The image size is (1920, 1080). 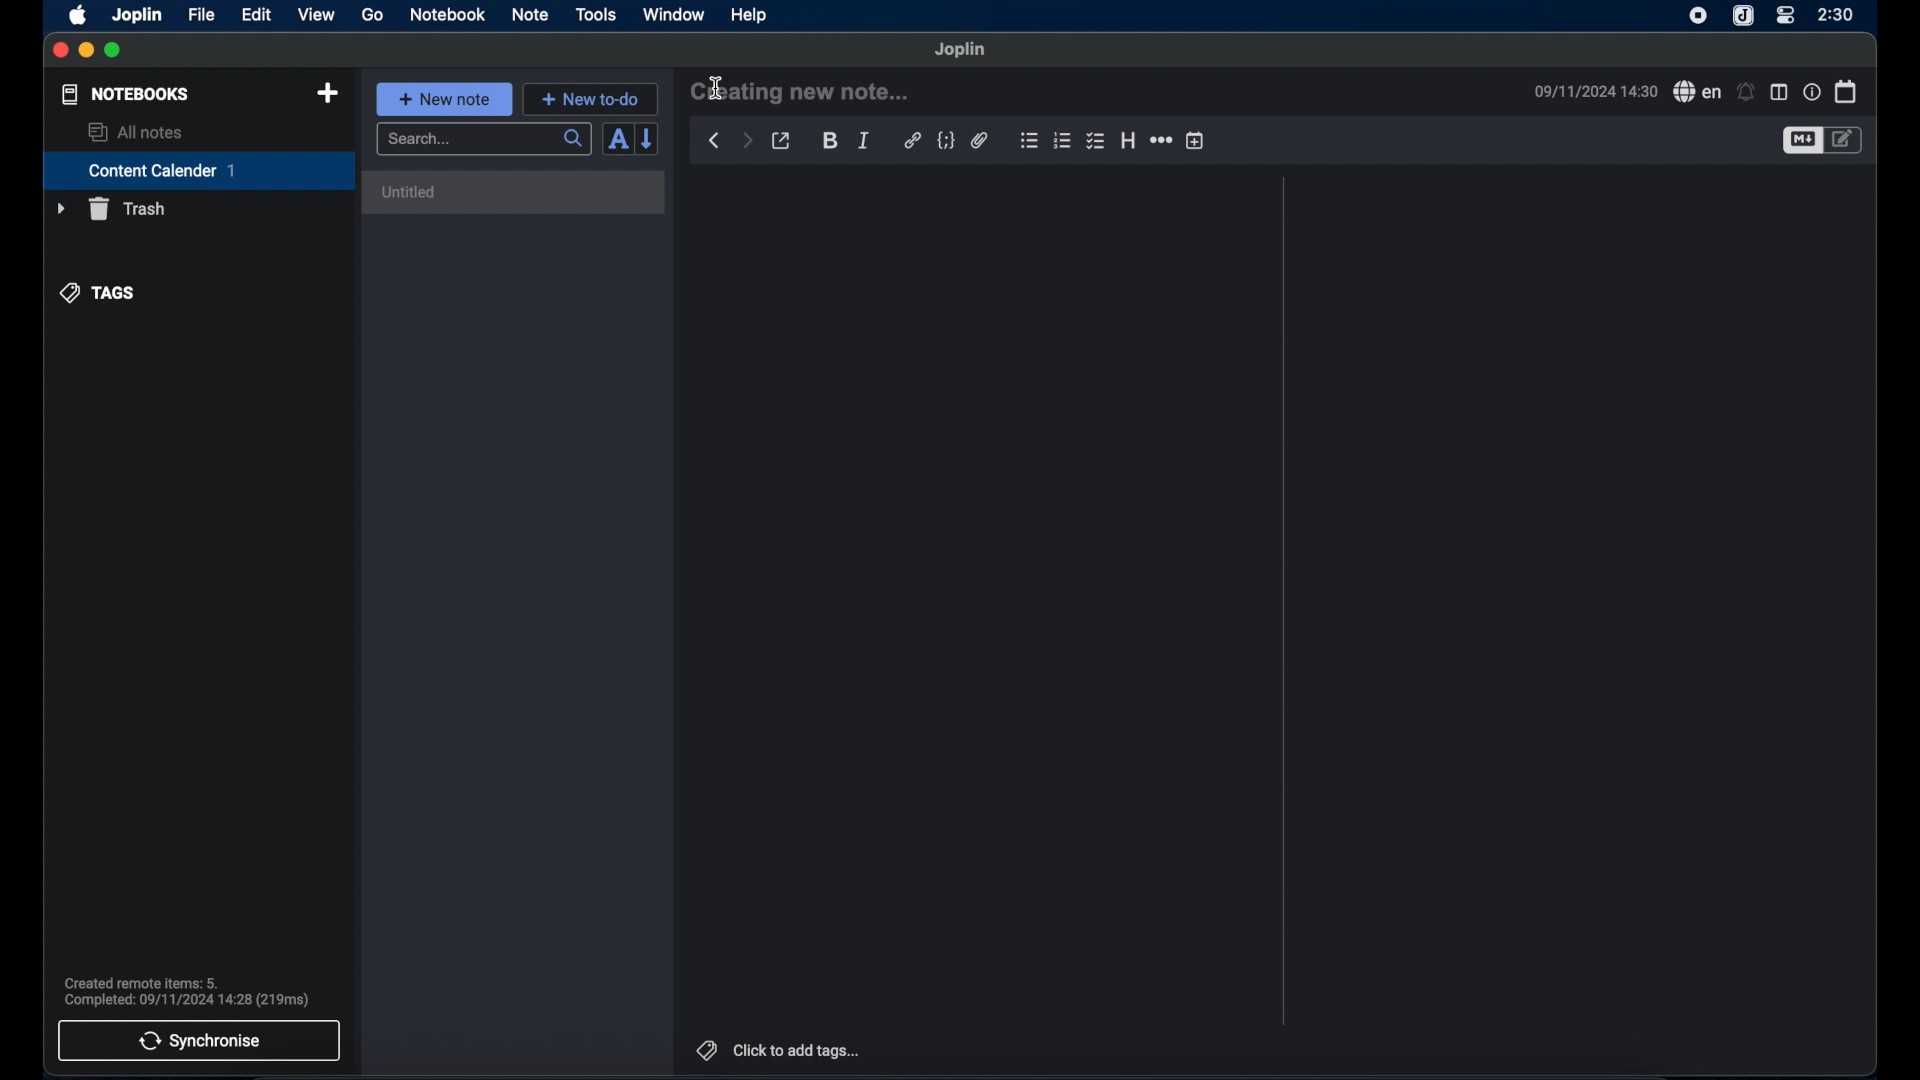 I want to click on italic, so click(x=865, y=141).